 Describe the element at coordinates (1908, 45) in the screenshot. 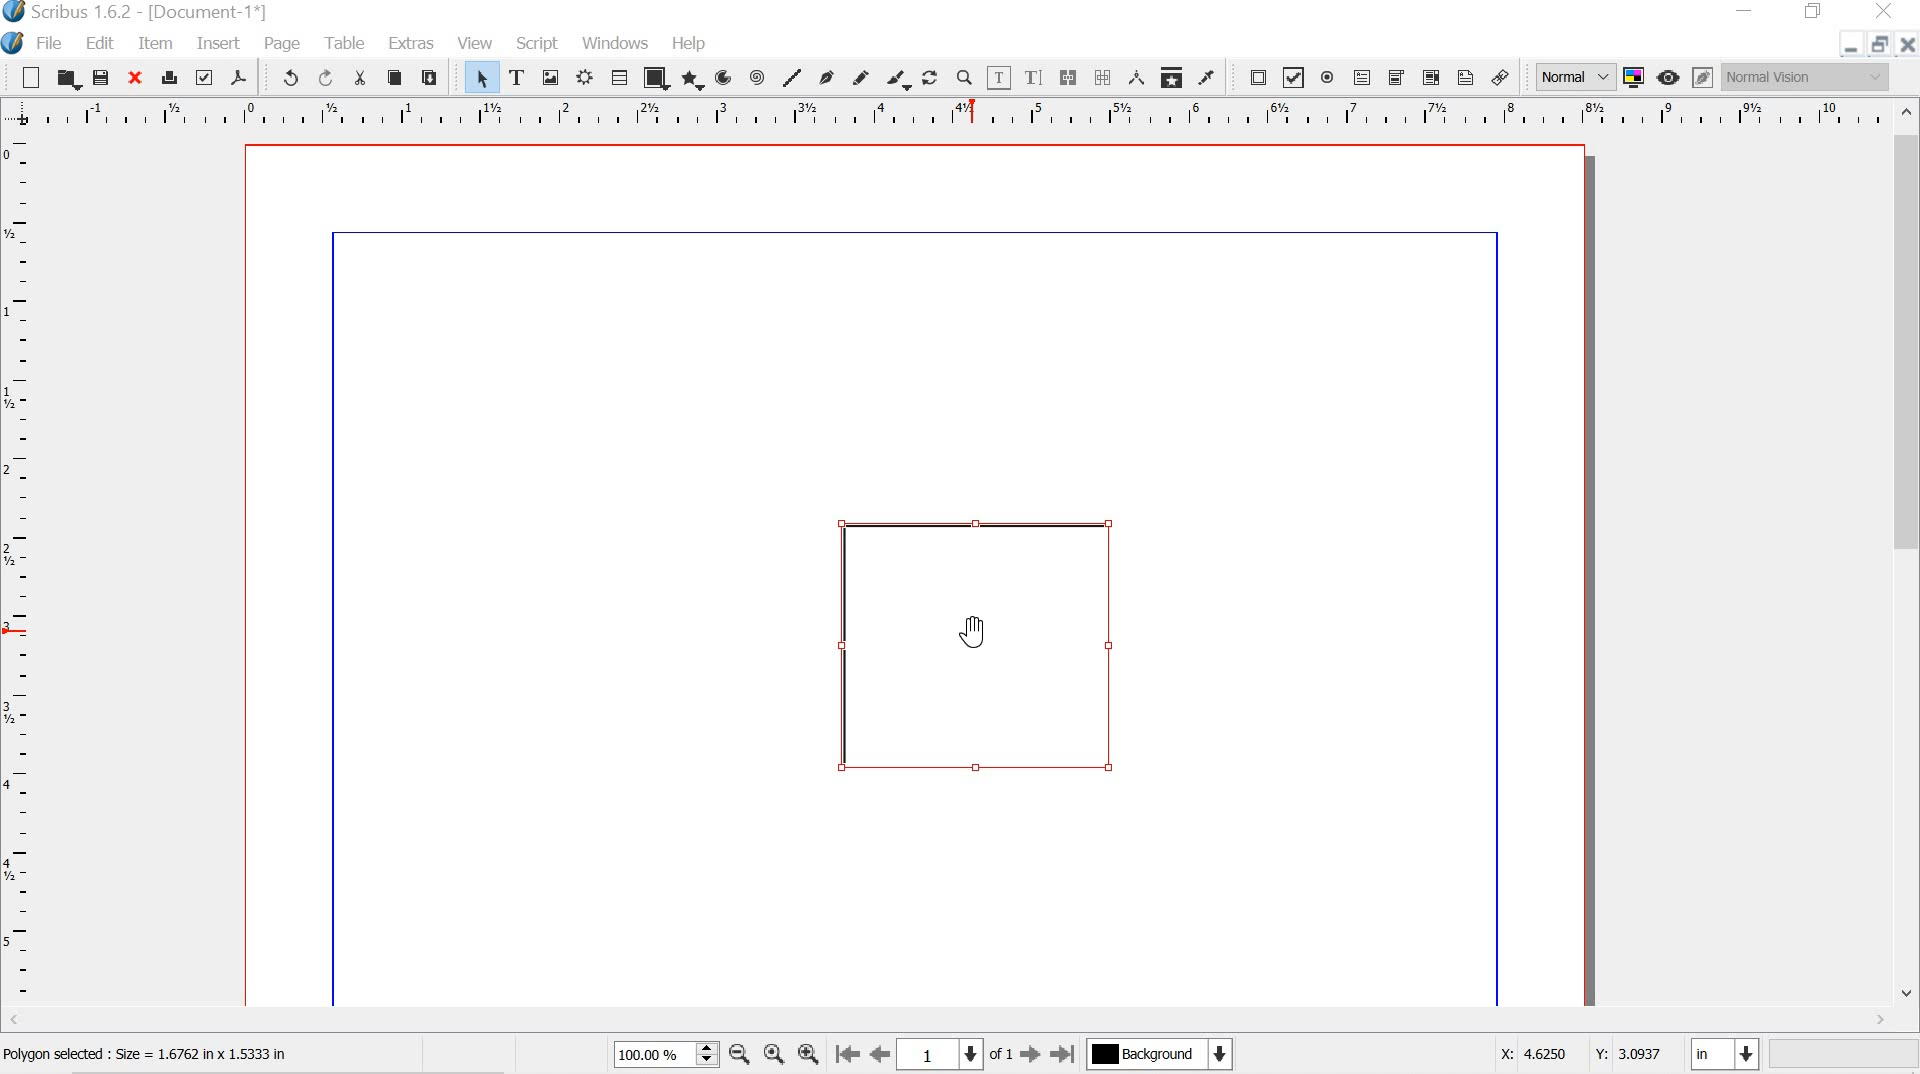

I see `CLOSE` at that location.